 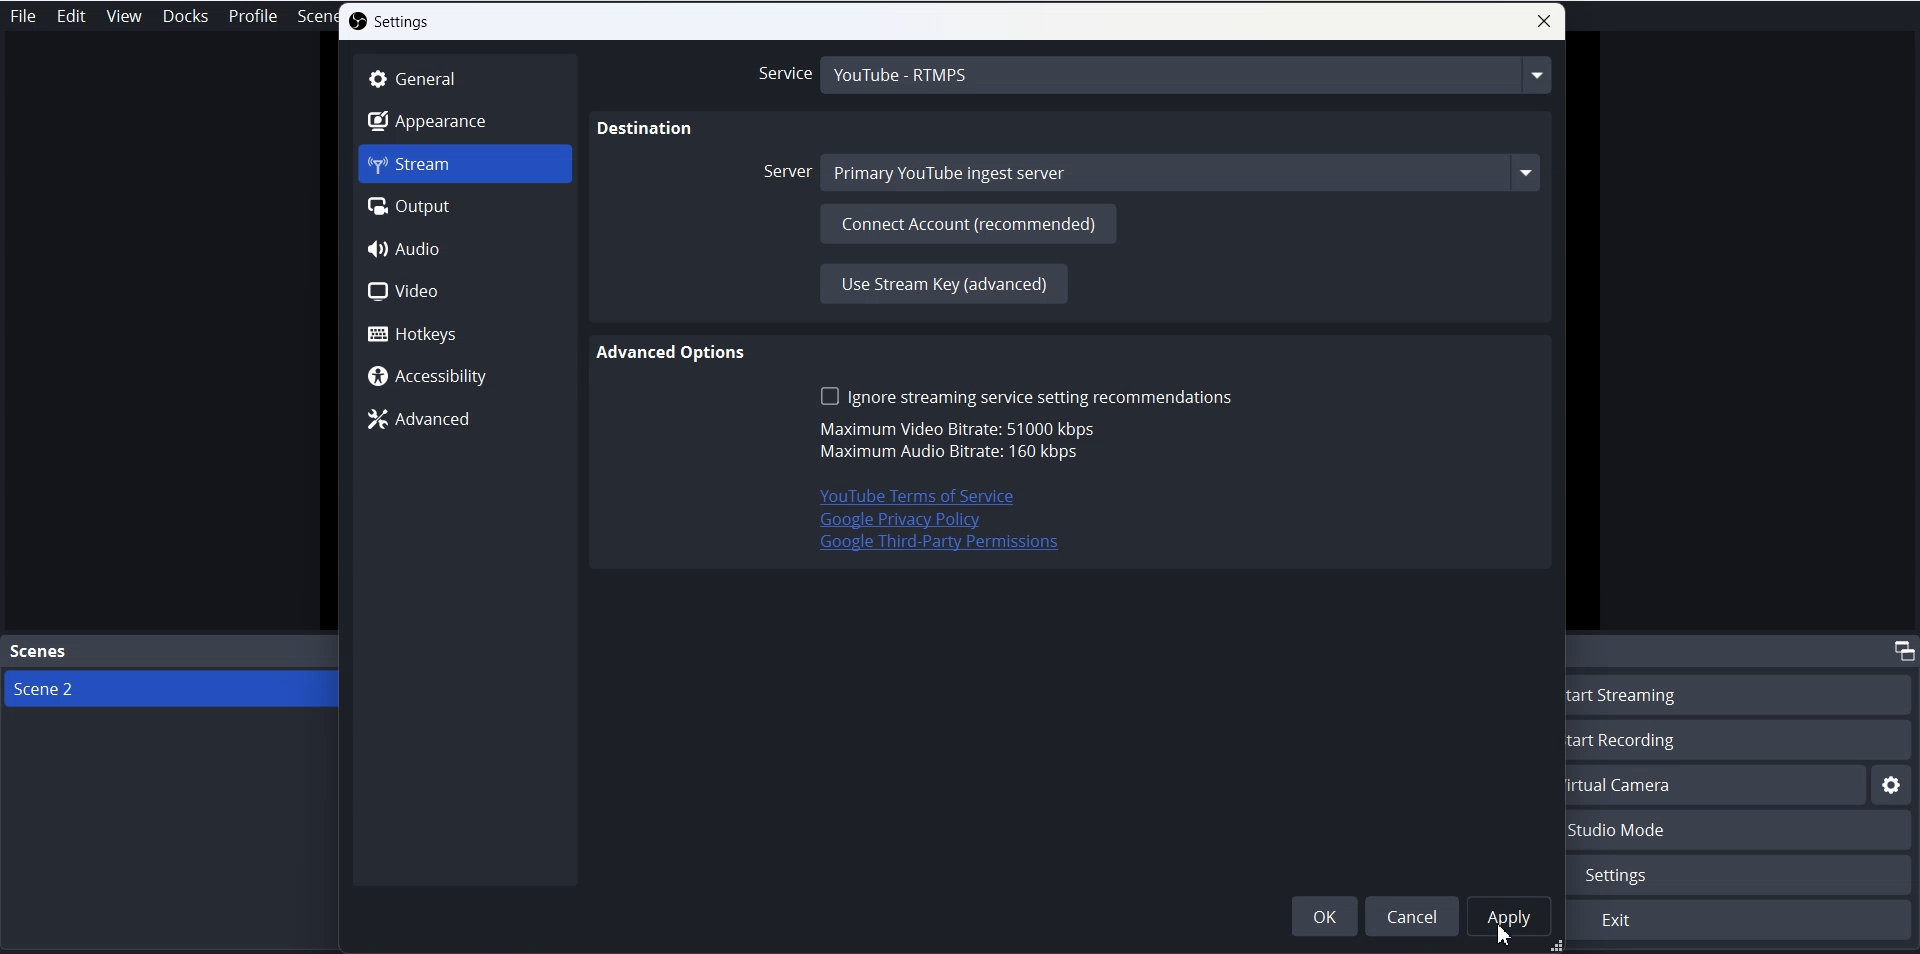 What do you see at coordinates (674, 353) in the screenshot?
I see `Advanced options` at bounding box center [674, 353].